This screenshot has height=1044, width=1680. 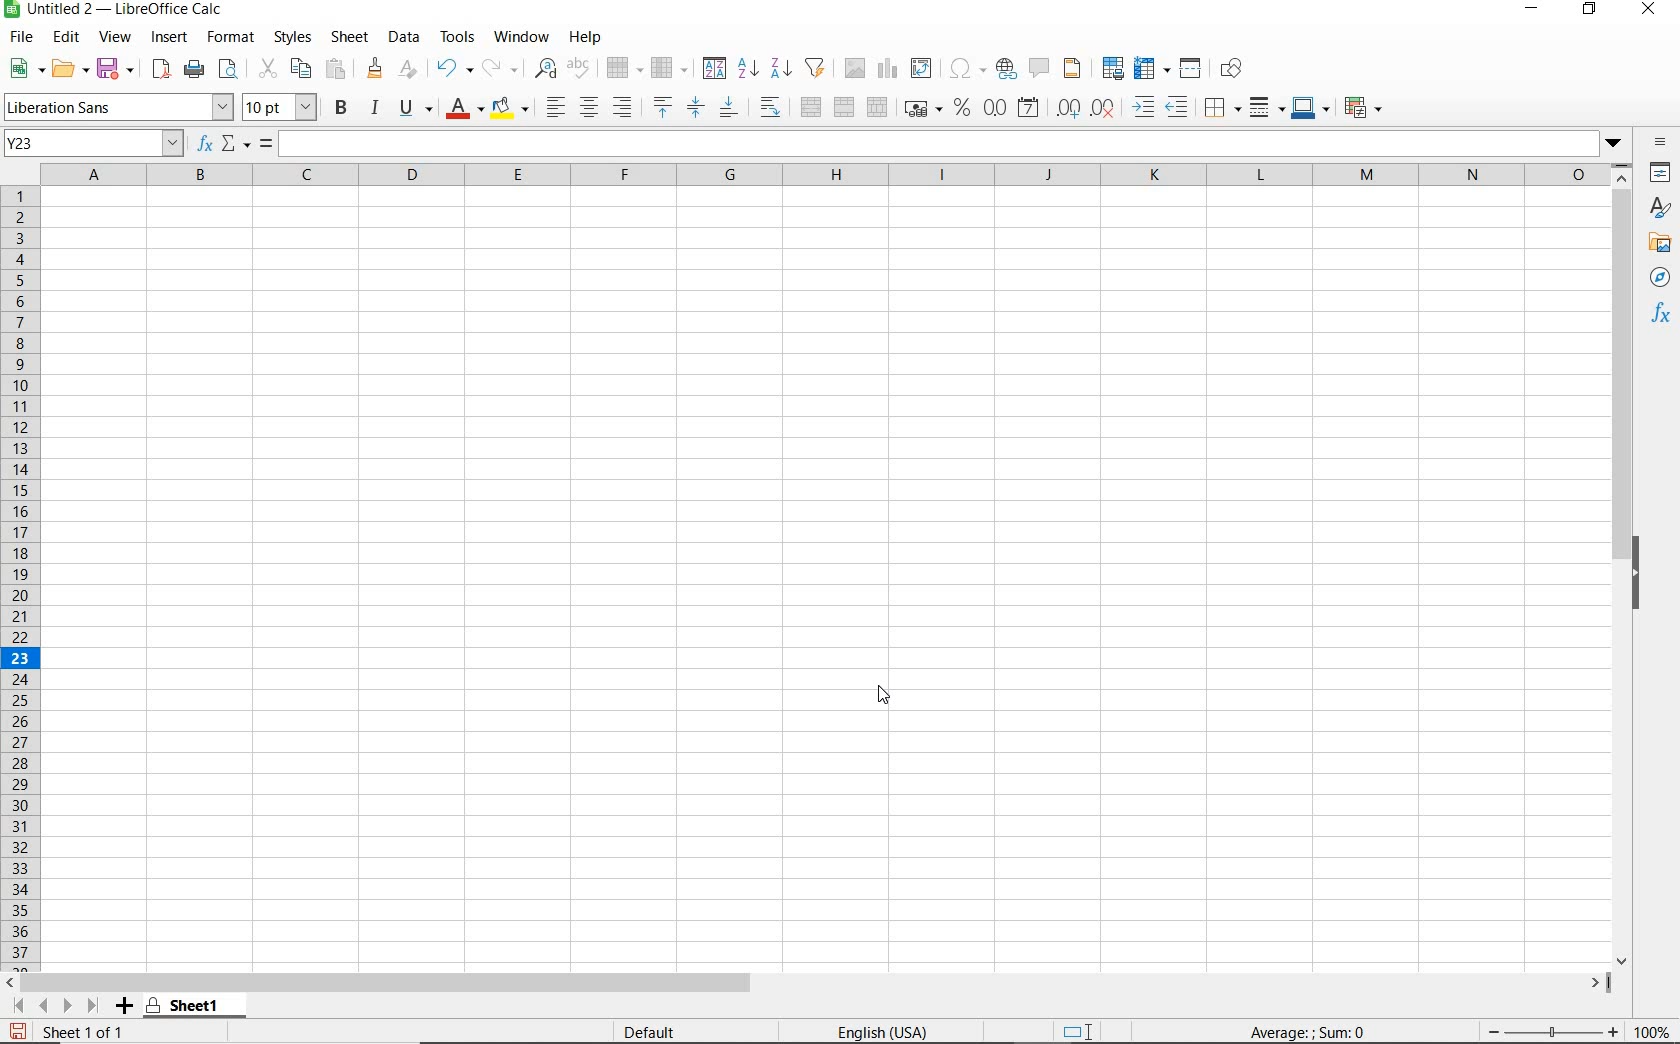 What do you see at coordinates (1220, 110) in the screenshot?
I see `BORDERS` at bounding box center [1220, 110].